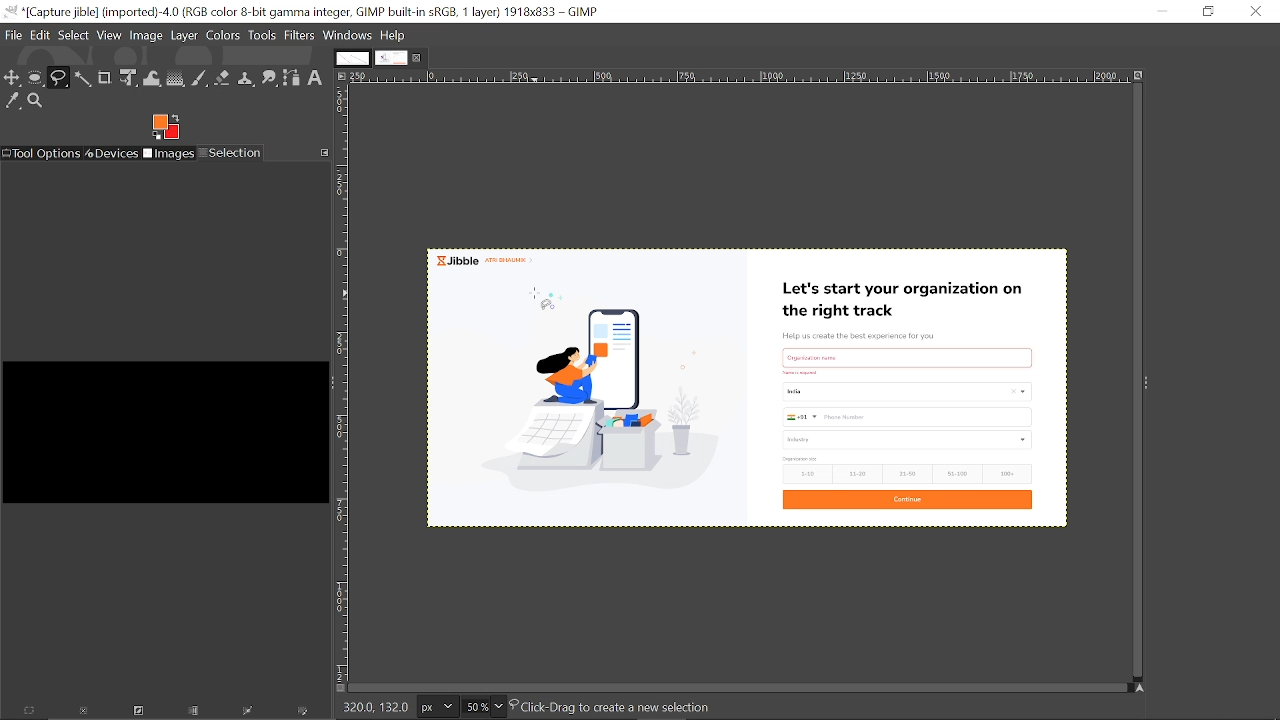  What do you see at coordinates (224, 35) in the screenshot?
I see `Colors` at bounding box center [224, 35].